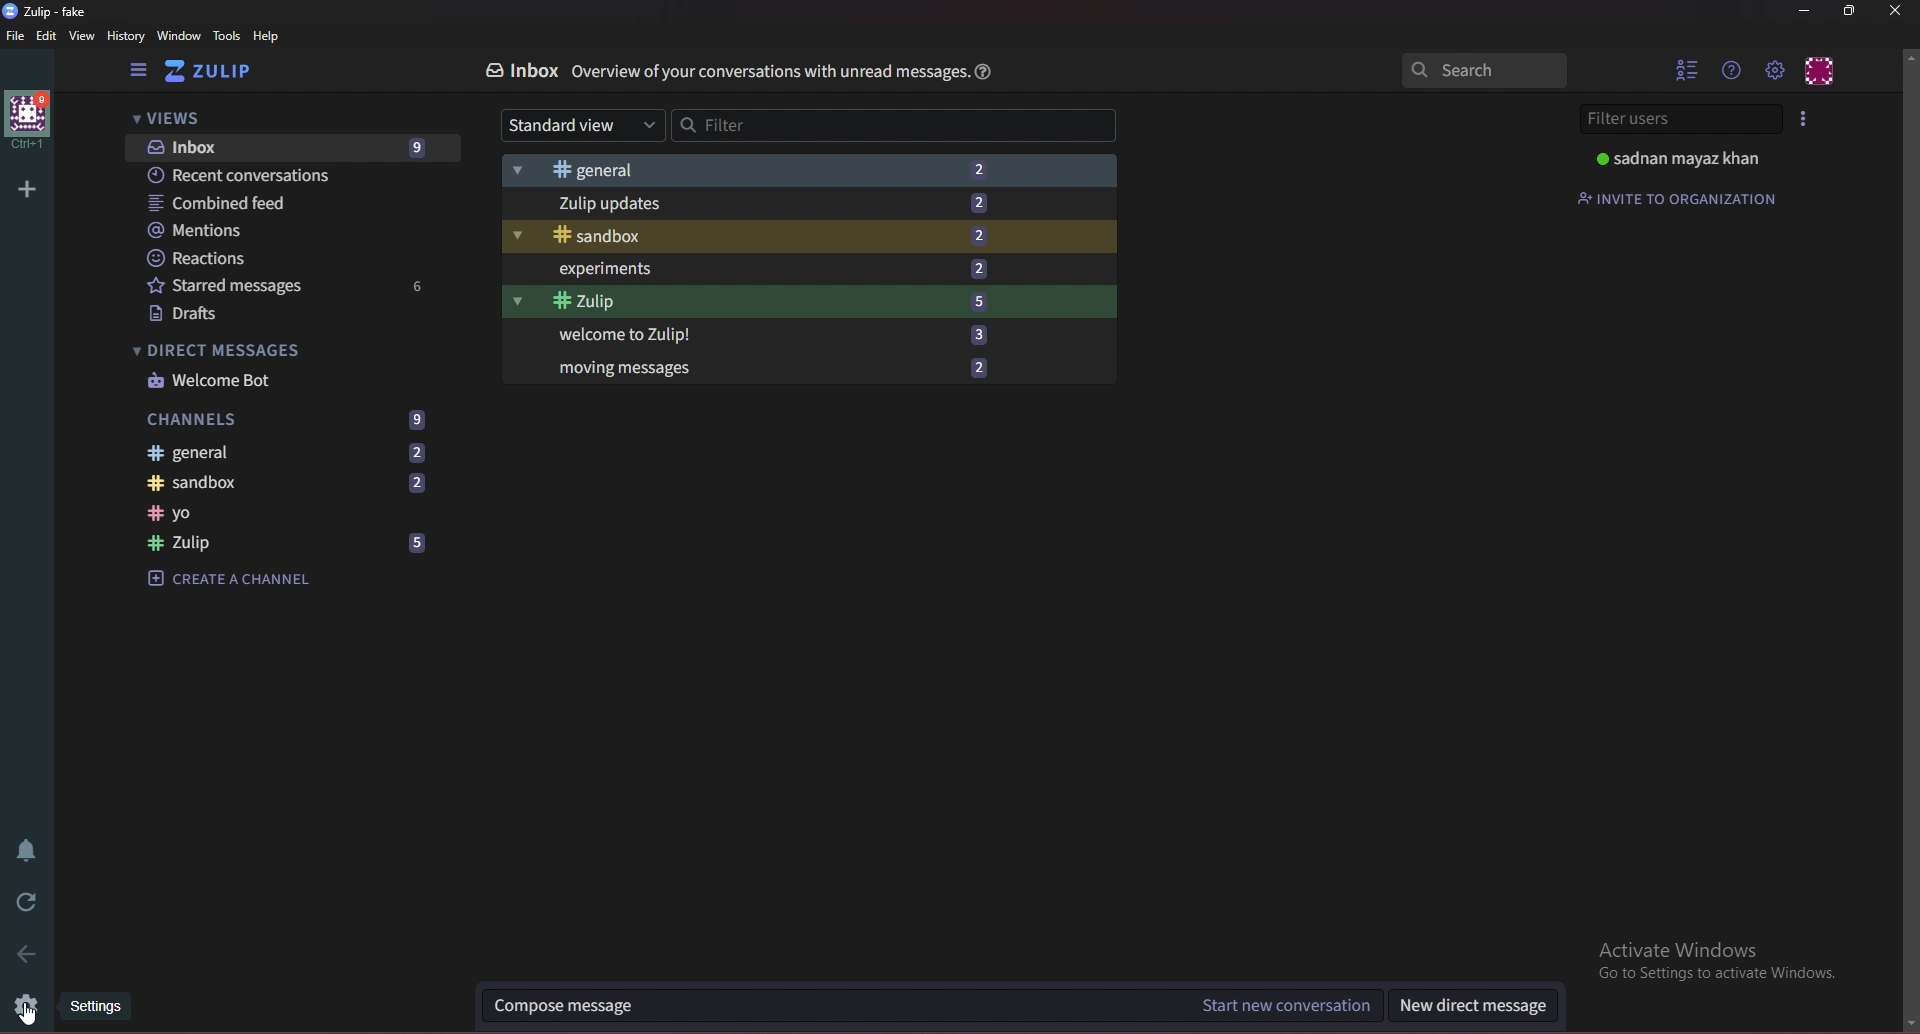  I want to click on Go to home view, so click(222, 72).